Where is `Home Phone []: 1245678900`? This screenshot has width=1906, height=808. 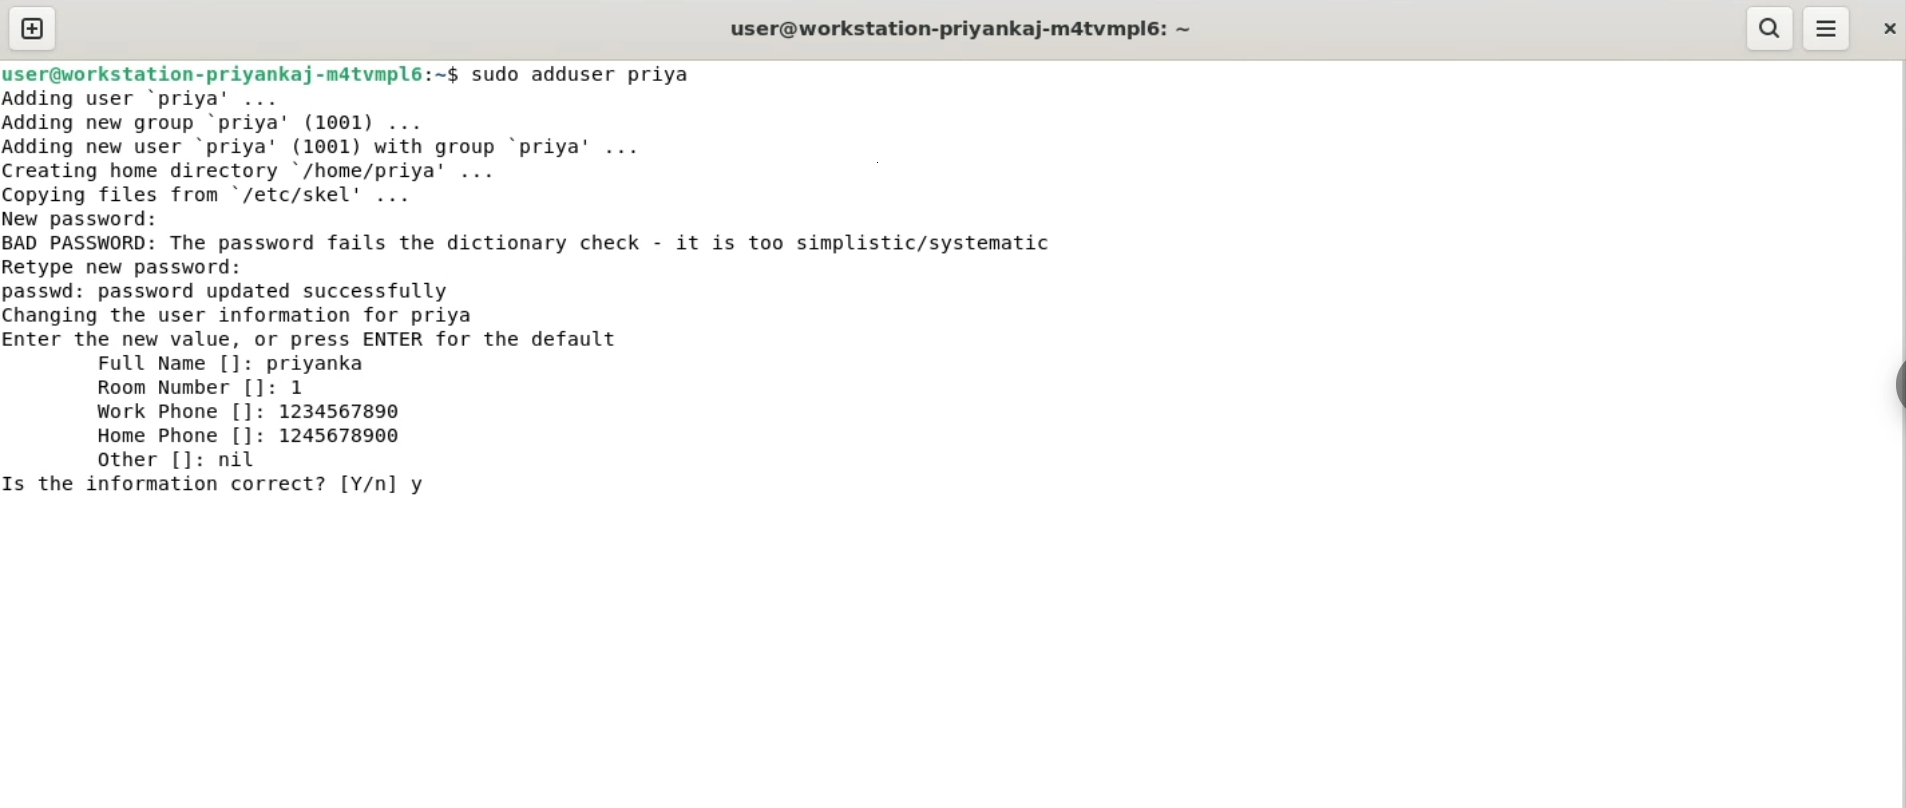
Home Phone []: 1245678900 is located at coordinates (250, 435).